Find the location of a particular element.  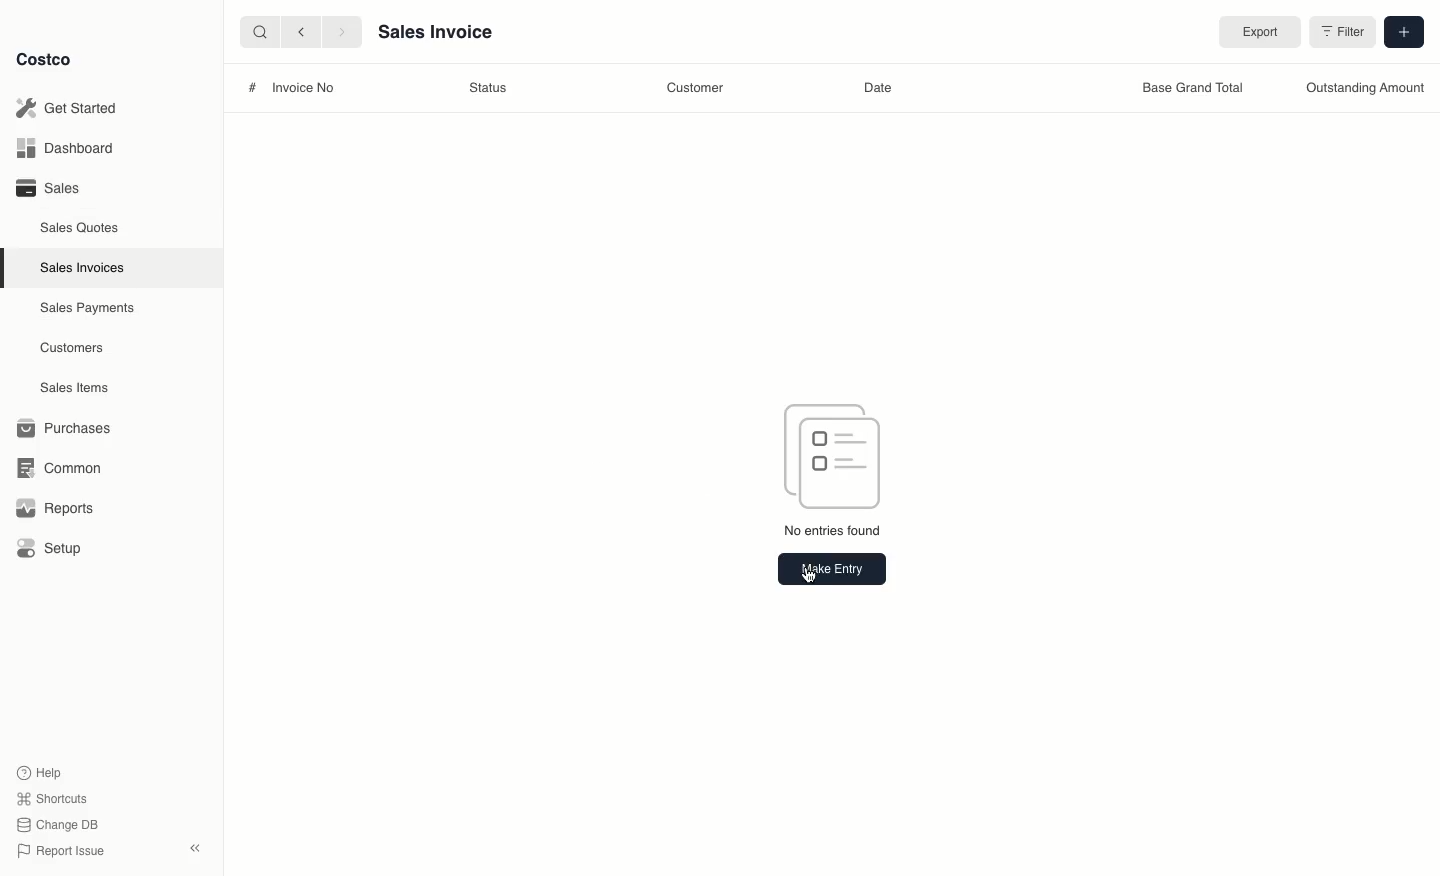

Purchases is located at coordinates (65, 428).